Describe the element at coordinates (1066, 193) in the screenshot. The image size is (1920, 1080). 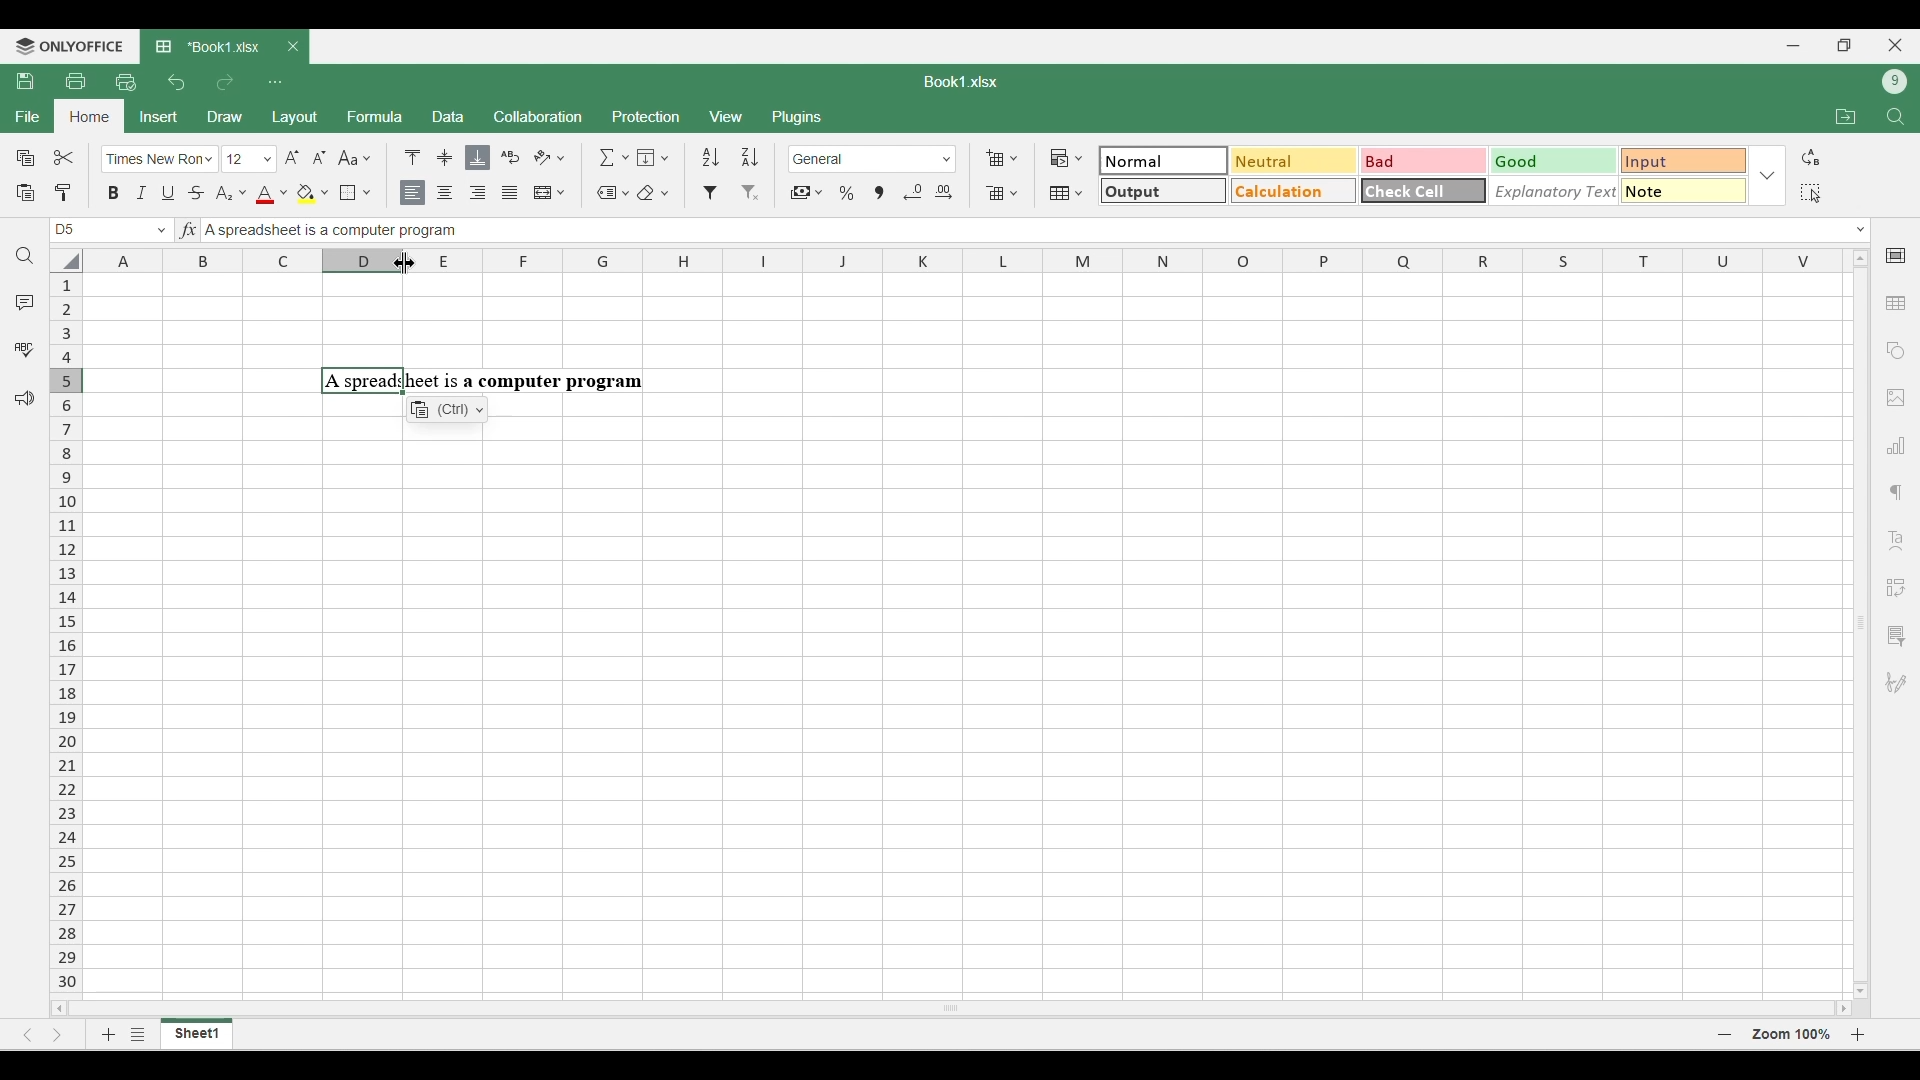
I see `Format as table options` at that location.